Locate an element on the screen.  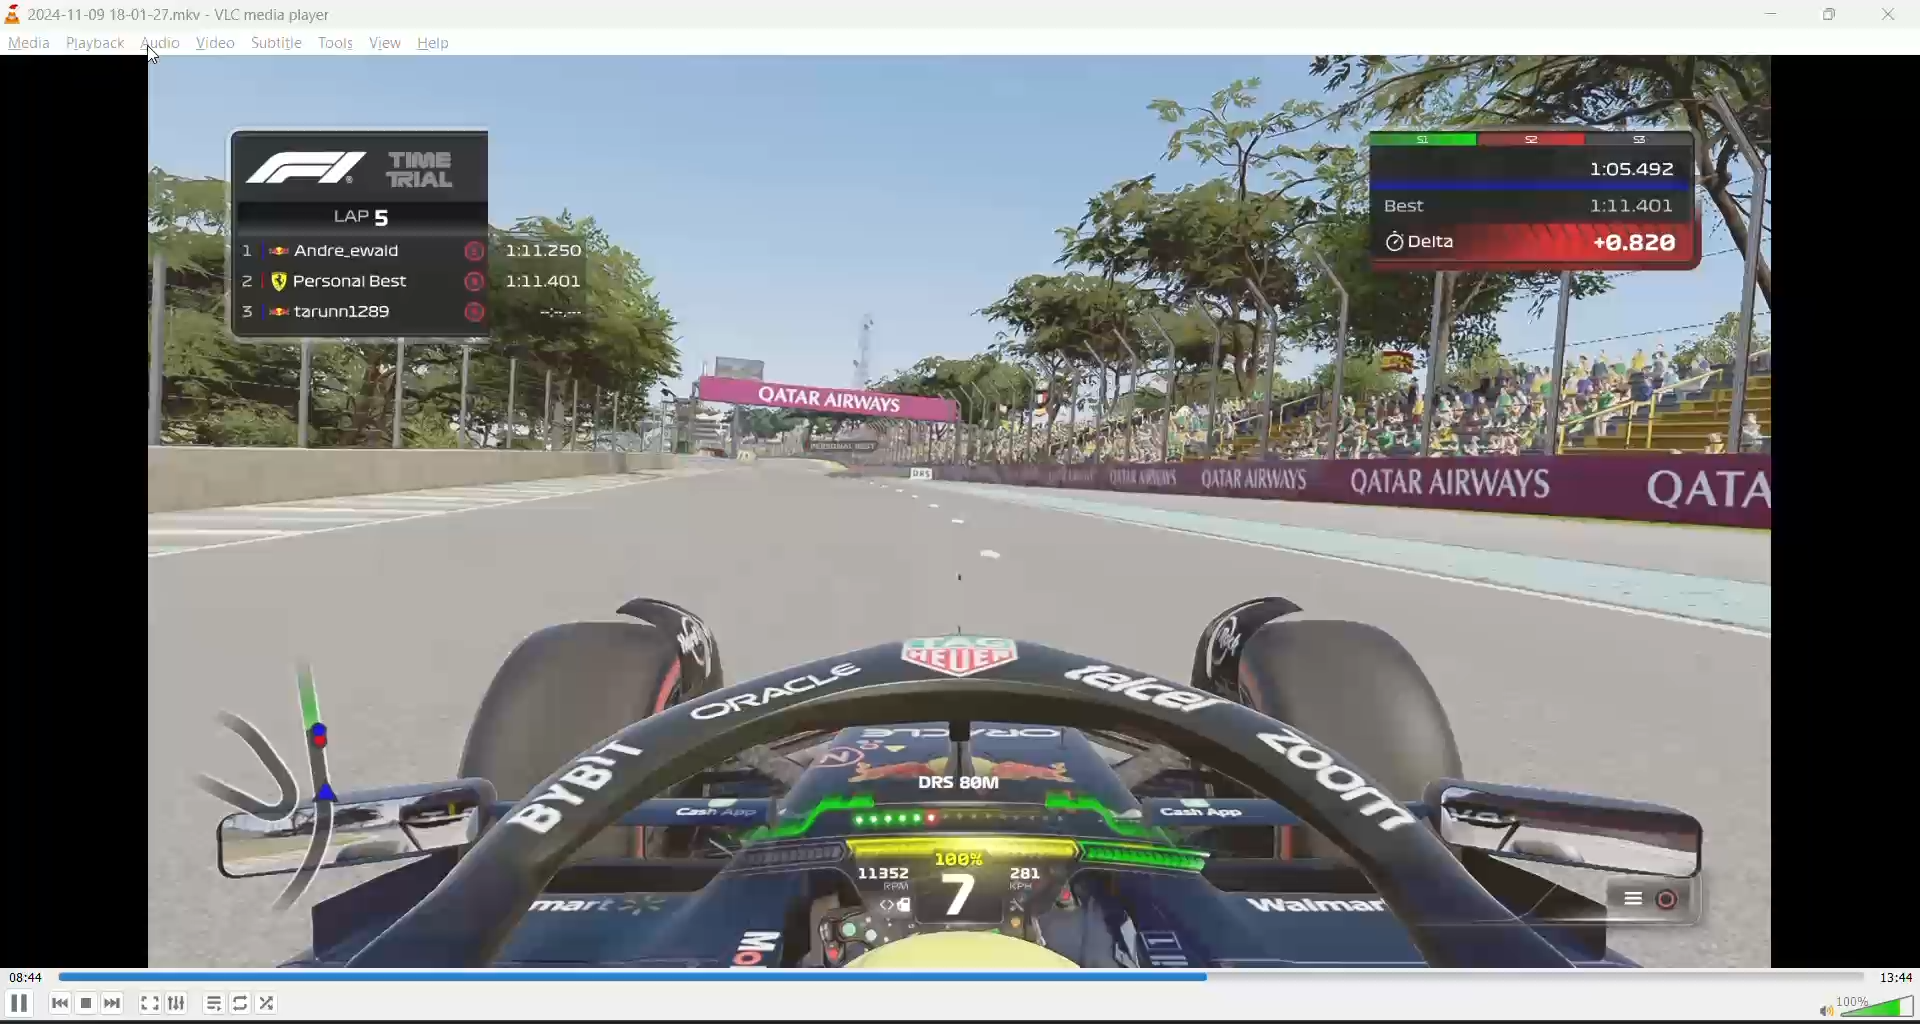
subtitle is located at coordinates (275, 41).